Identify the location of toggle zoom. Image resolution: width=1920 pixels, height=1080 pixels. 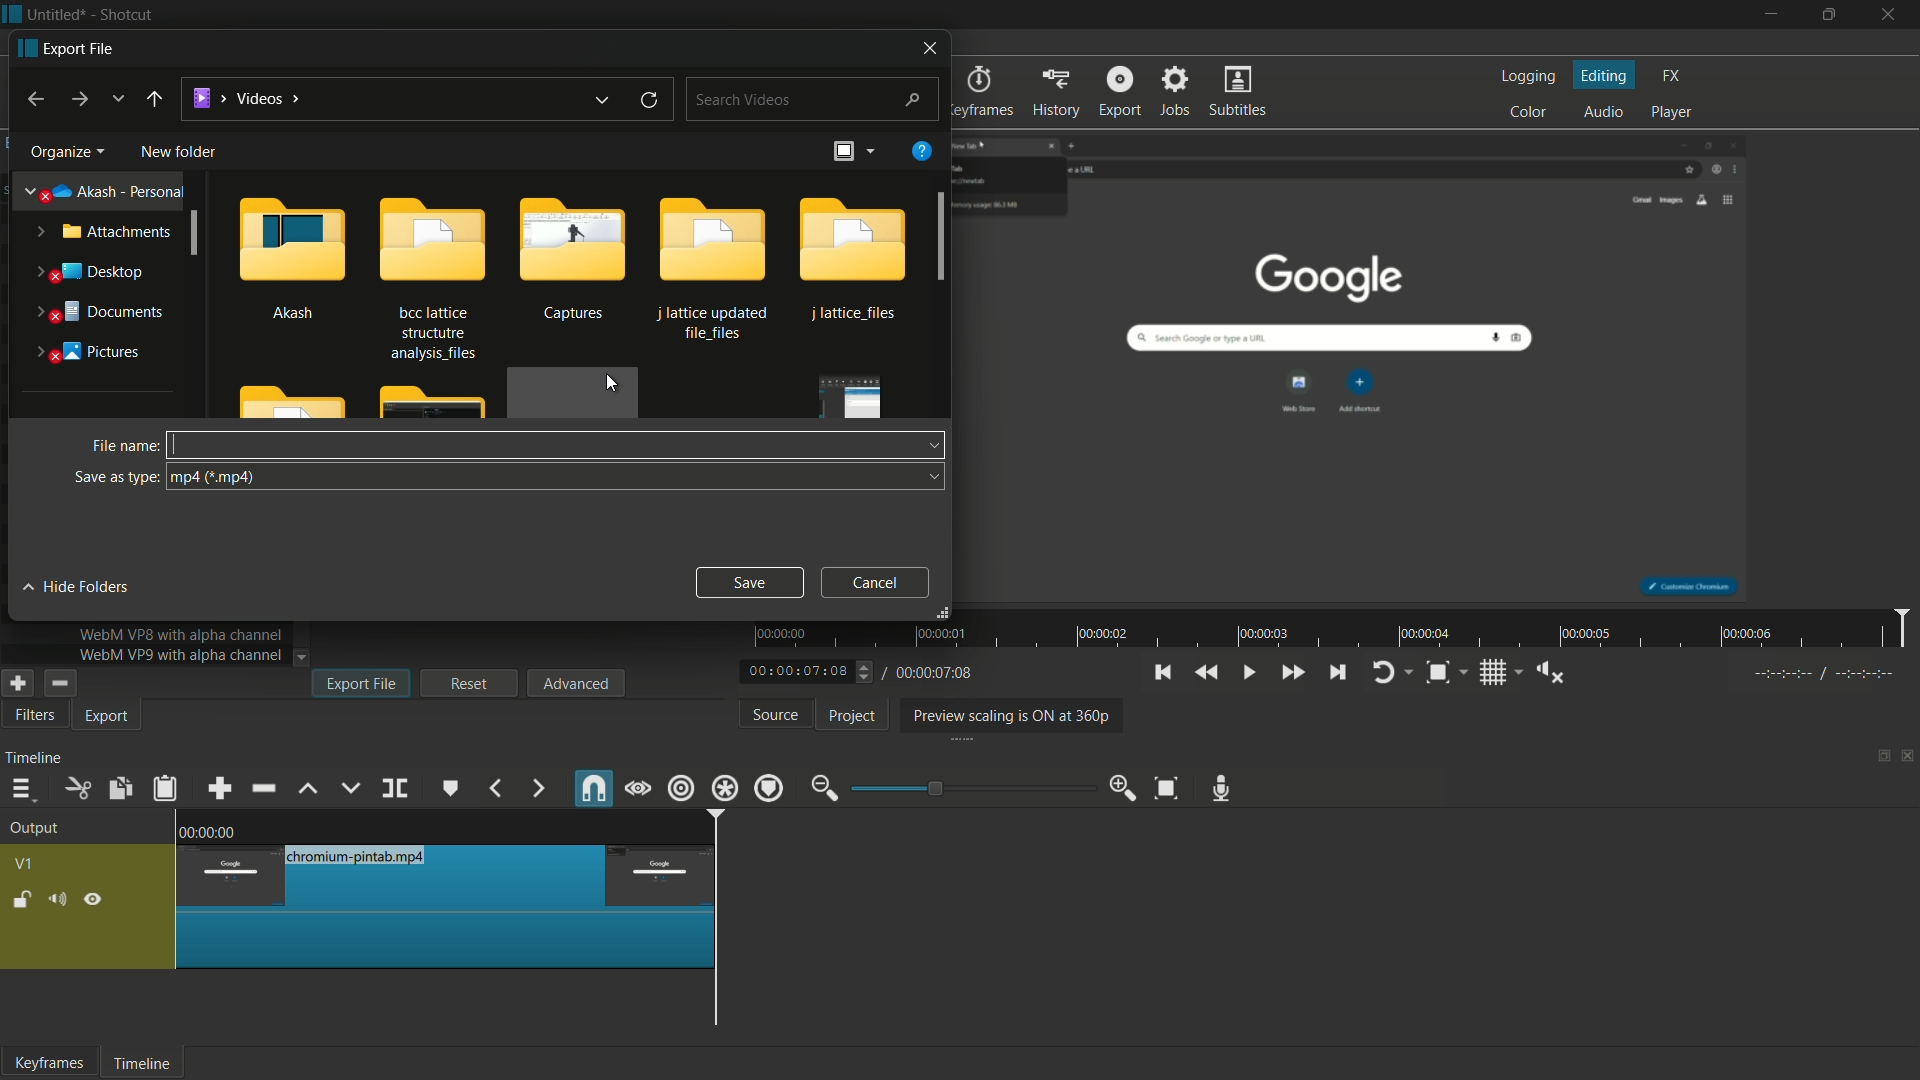
(1438, 674).